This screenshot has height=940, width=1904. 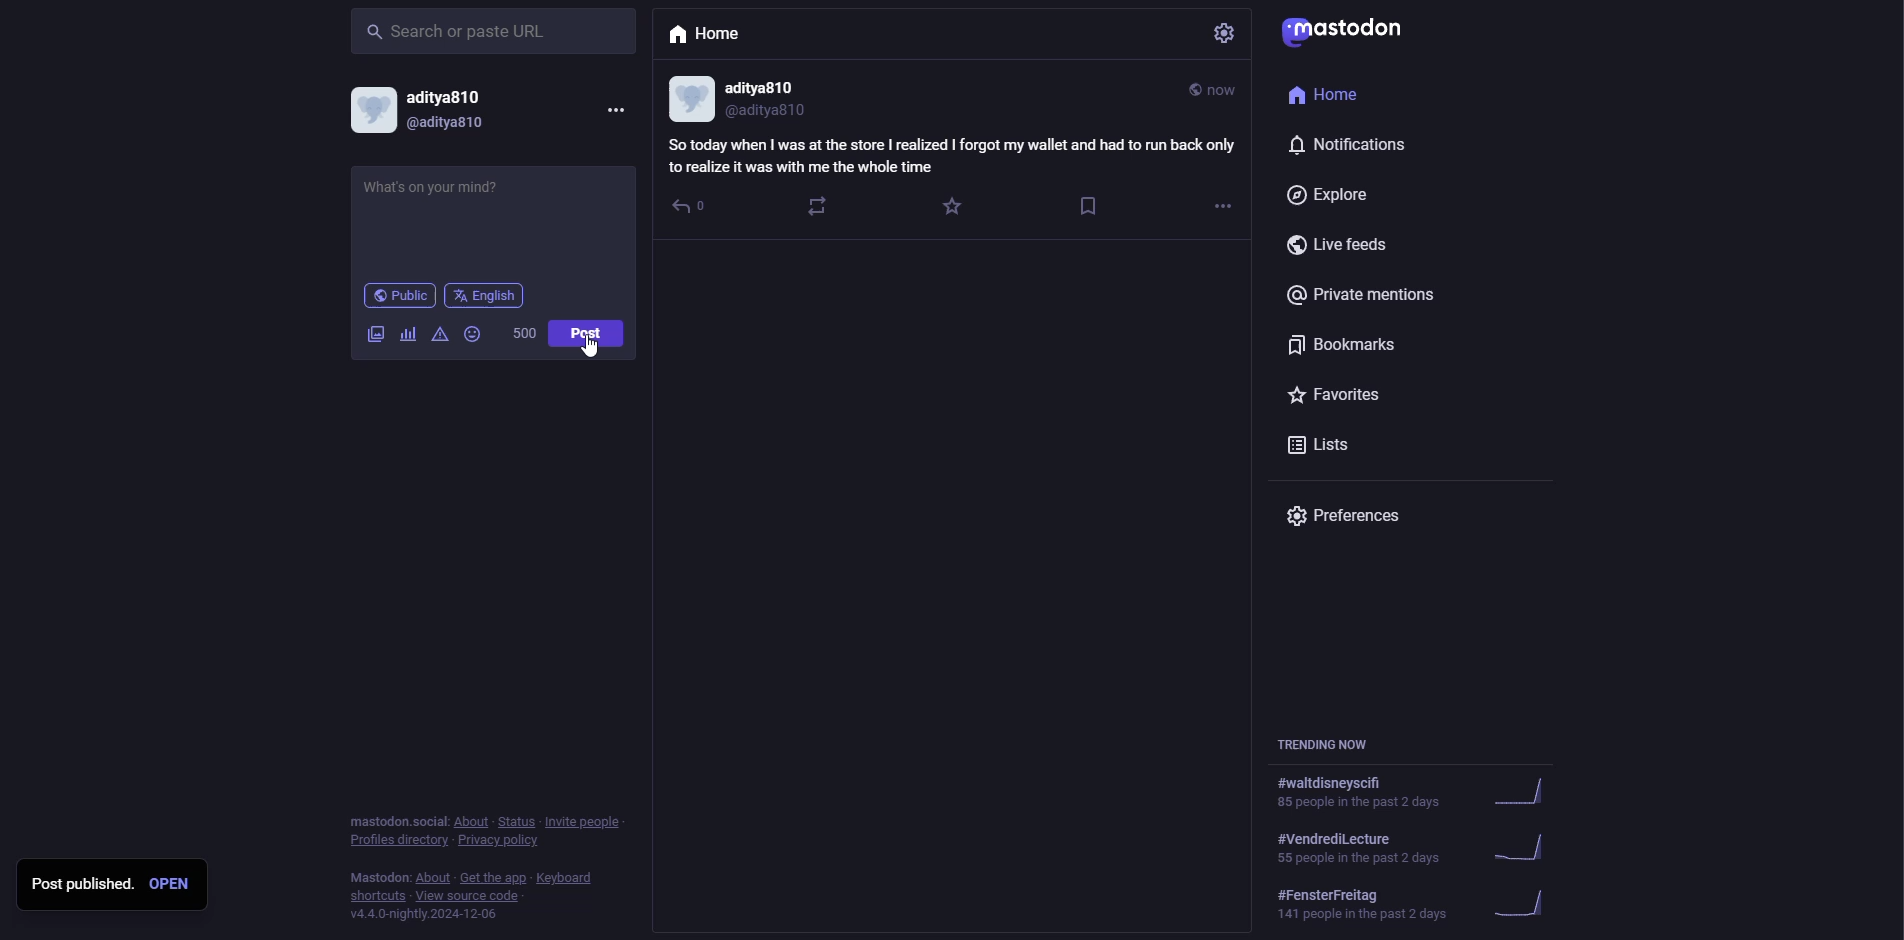 What do you see at coordinates (1367, 295) in the screenshot?
I see `private mentions` at bounding box center [1367, 295].